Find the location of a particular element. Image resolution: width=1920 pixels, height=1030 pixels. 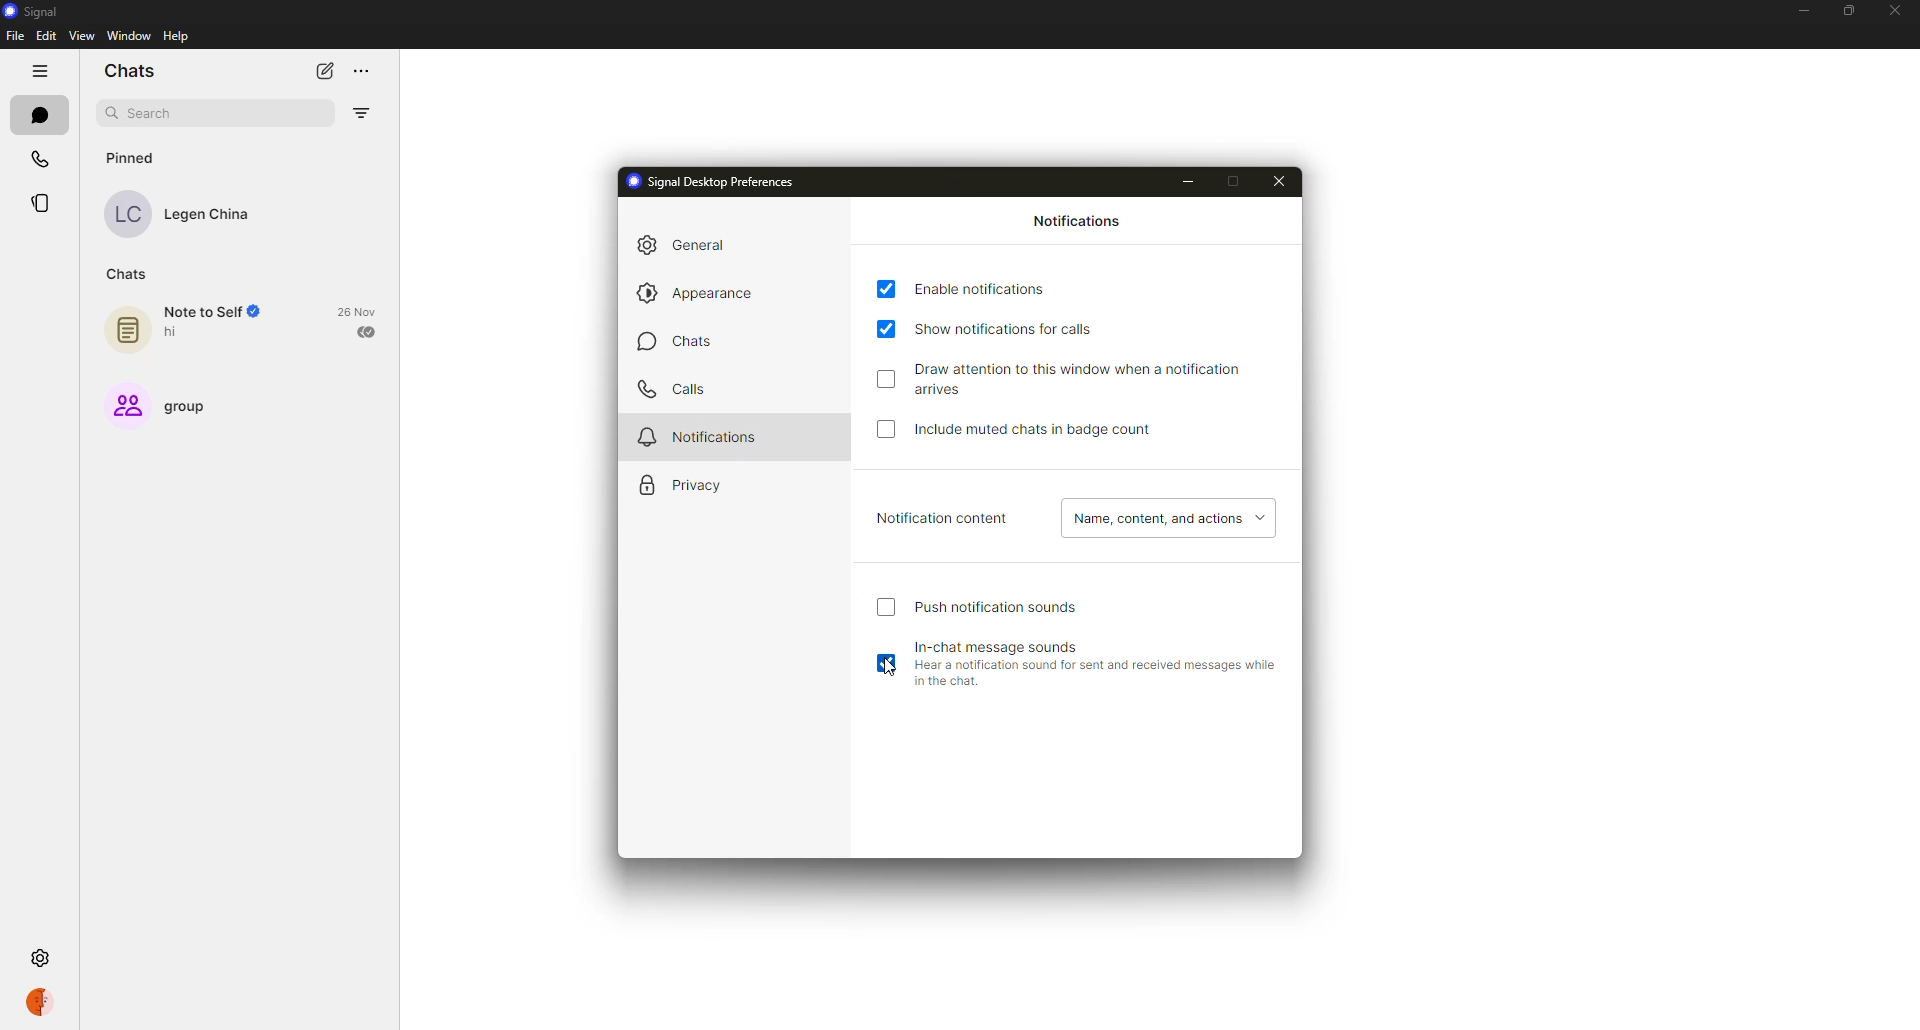

maximize is located at coordinates (1234, 178).